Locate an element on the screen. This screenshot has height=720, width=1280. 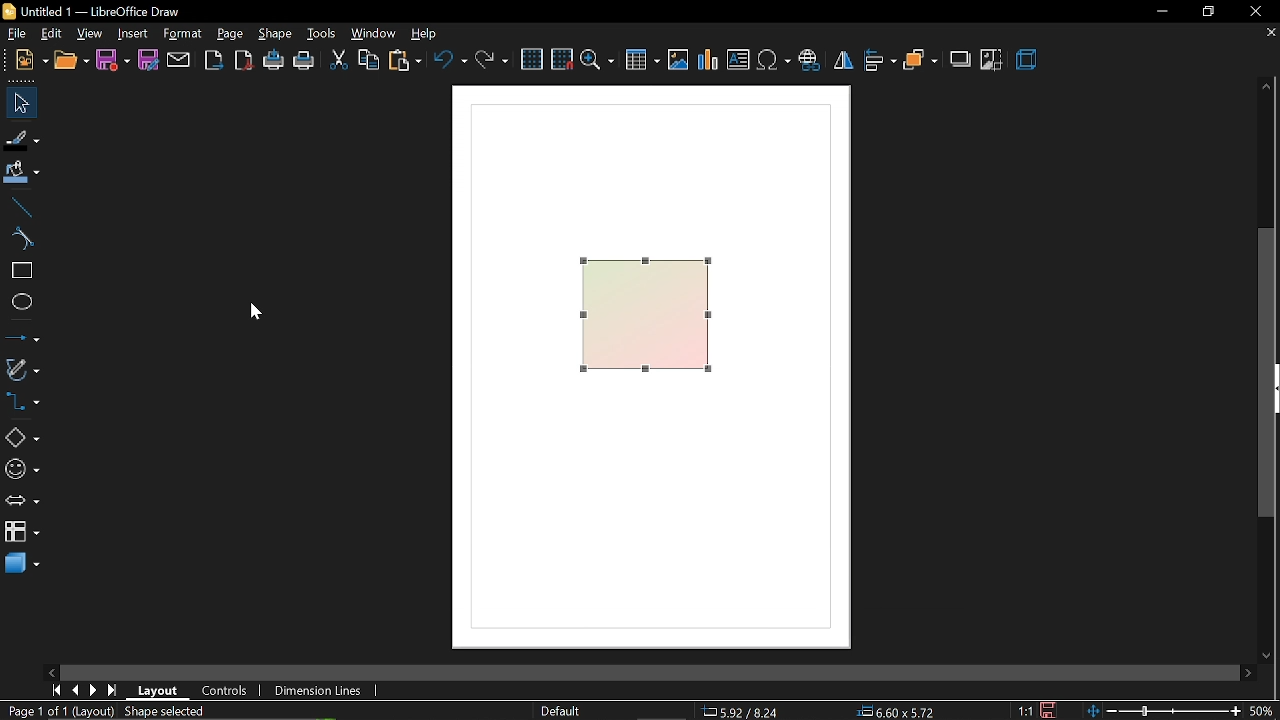
view is located at coordinates (90, 34).